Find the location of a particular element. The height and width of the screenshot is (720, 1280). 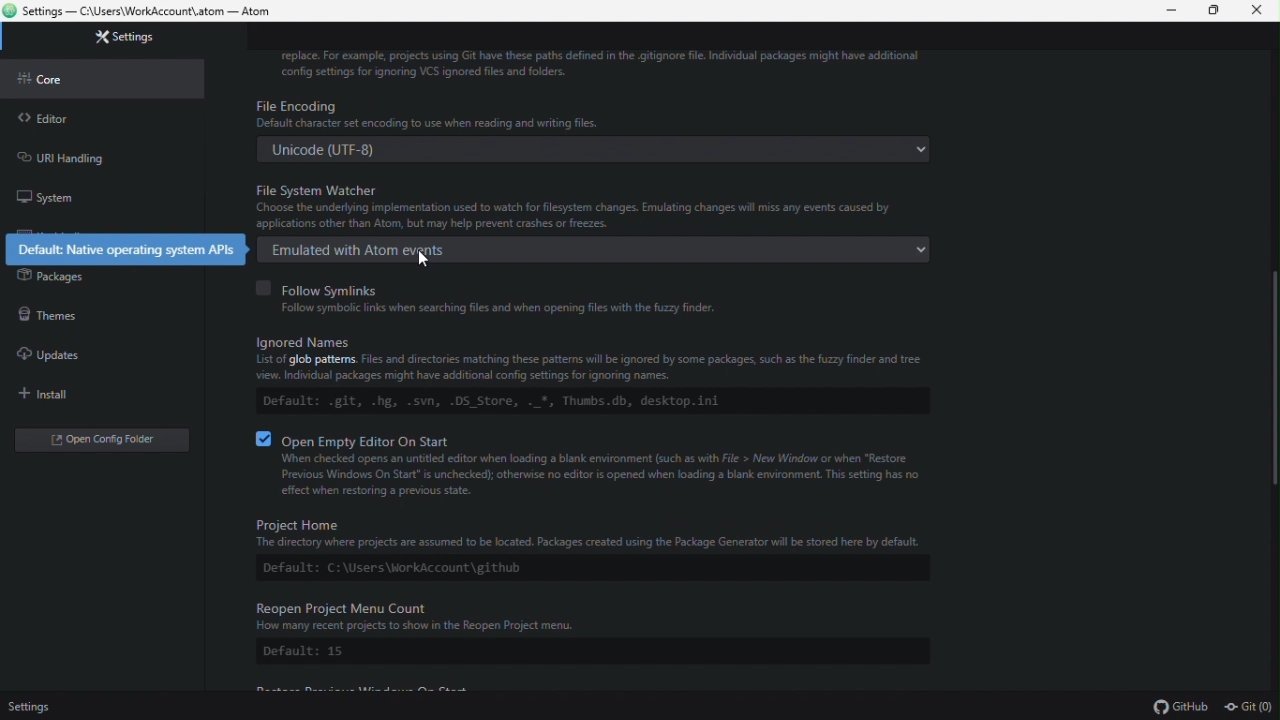

settings is located at coordinates (29, 708).